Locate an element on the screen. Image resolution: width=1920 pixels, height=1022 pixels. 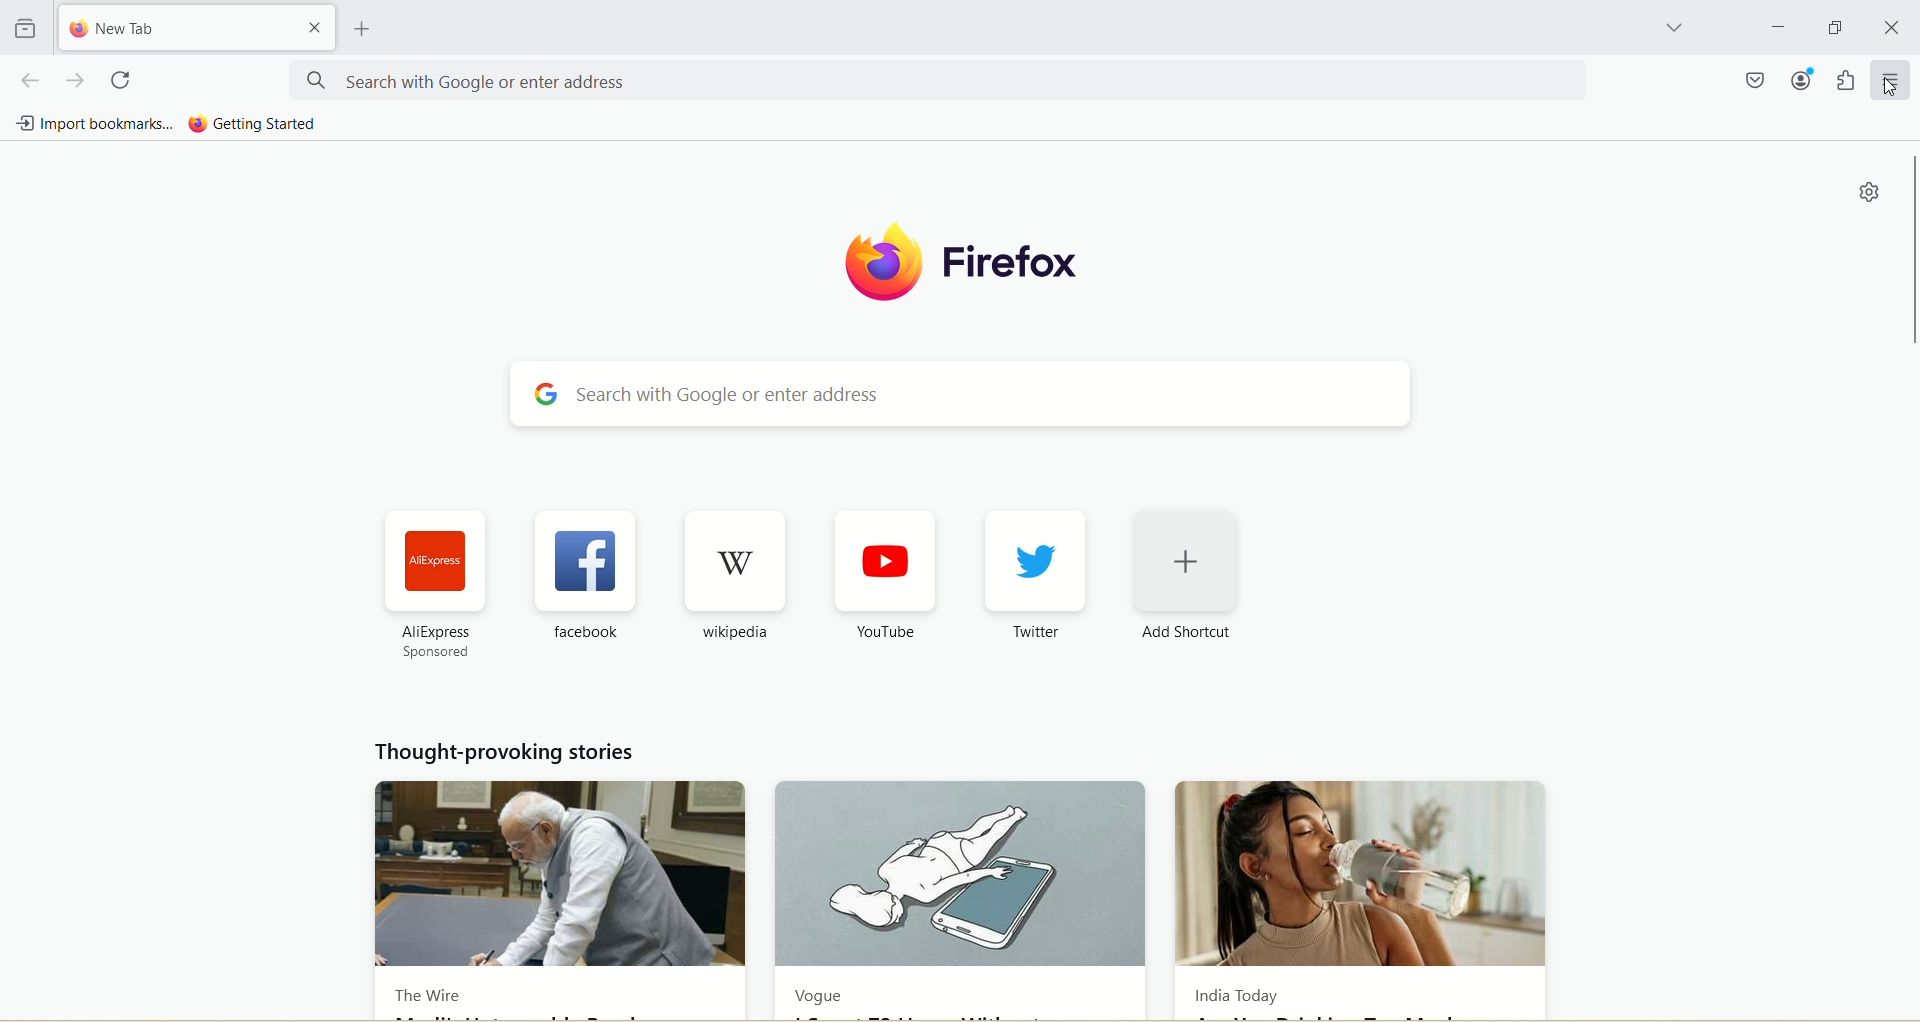
reload current page is located at coordinates (124, 80).